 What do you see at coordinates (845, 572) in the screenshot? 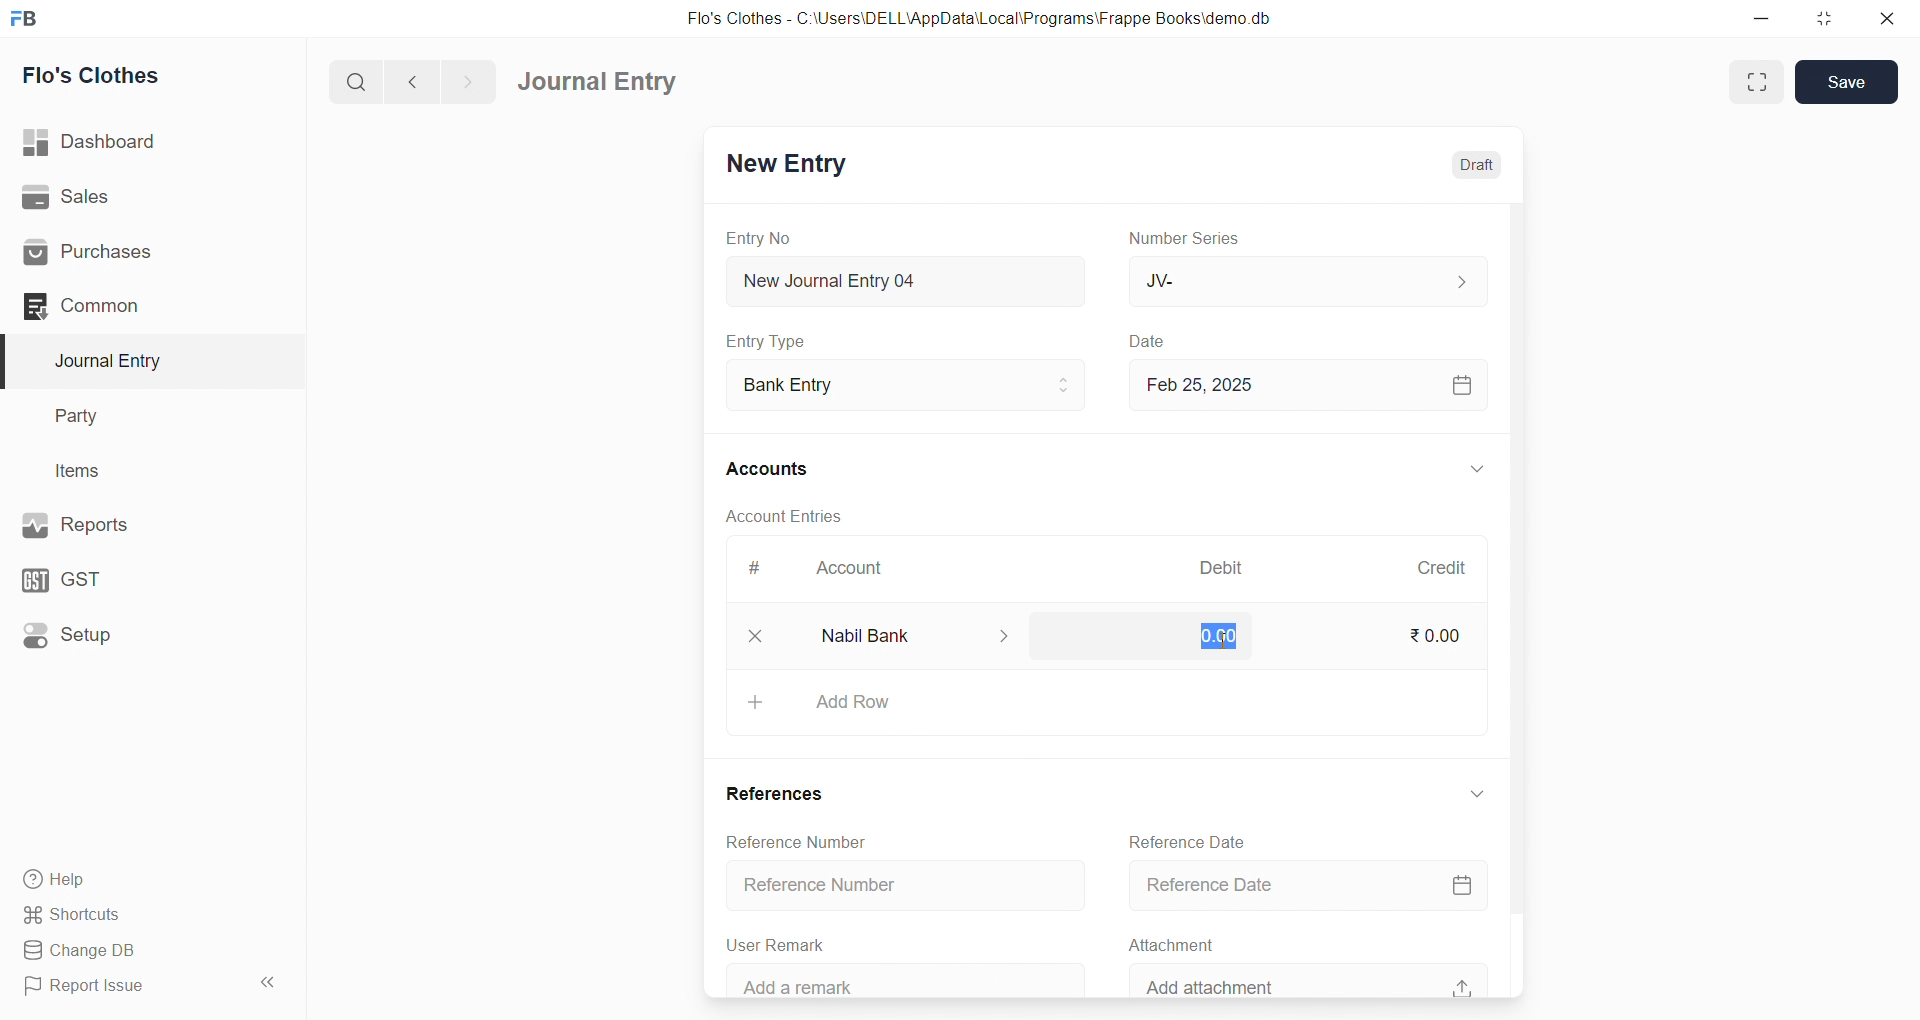
I see `Account` at bounding box center [845, 572].